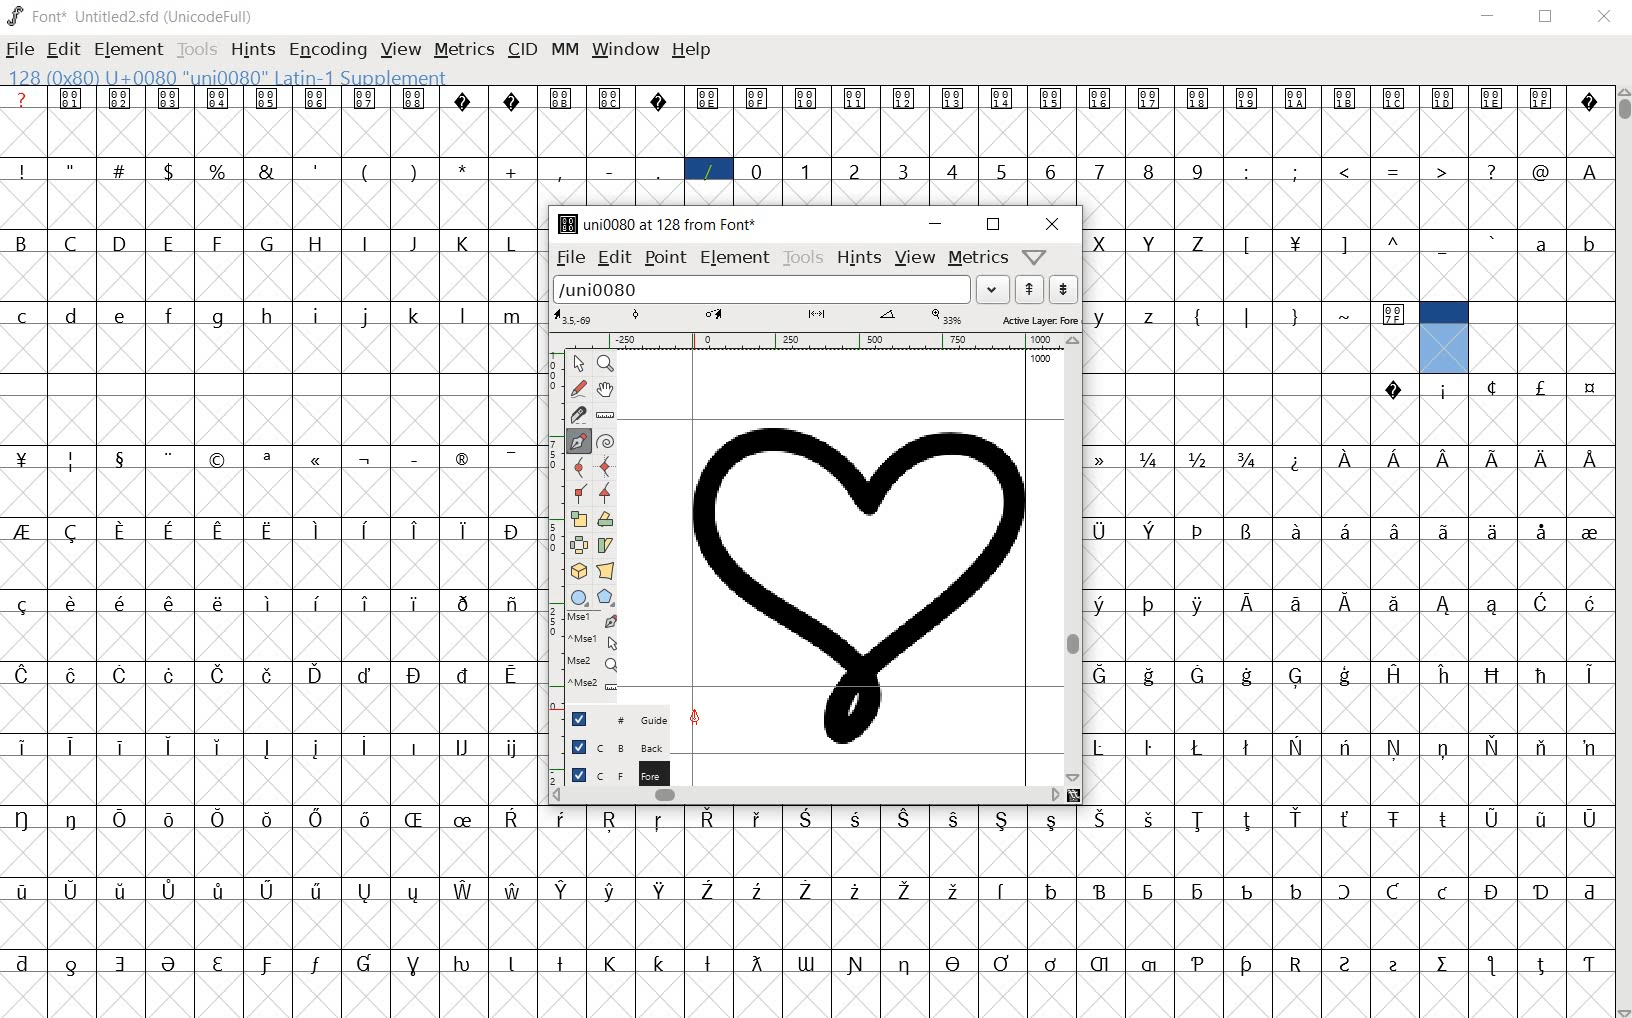 This screenshot has height=1018, width=1632. What do you see at coordinates (364, 317) in the screenshot?
I see `glyph` at bounding box center [364, 317].